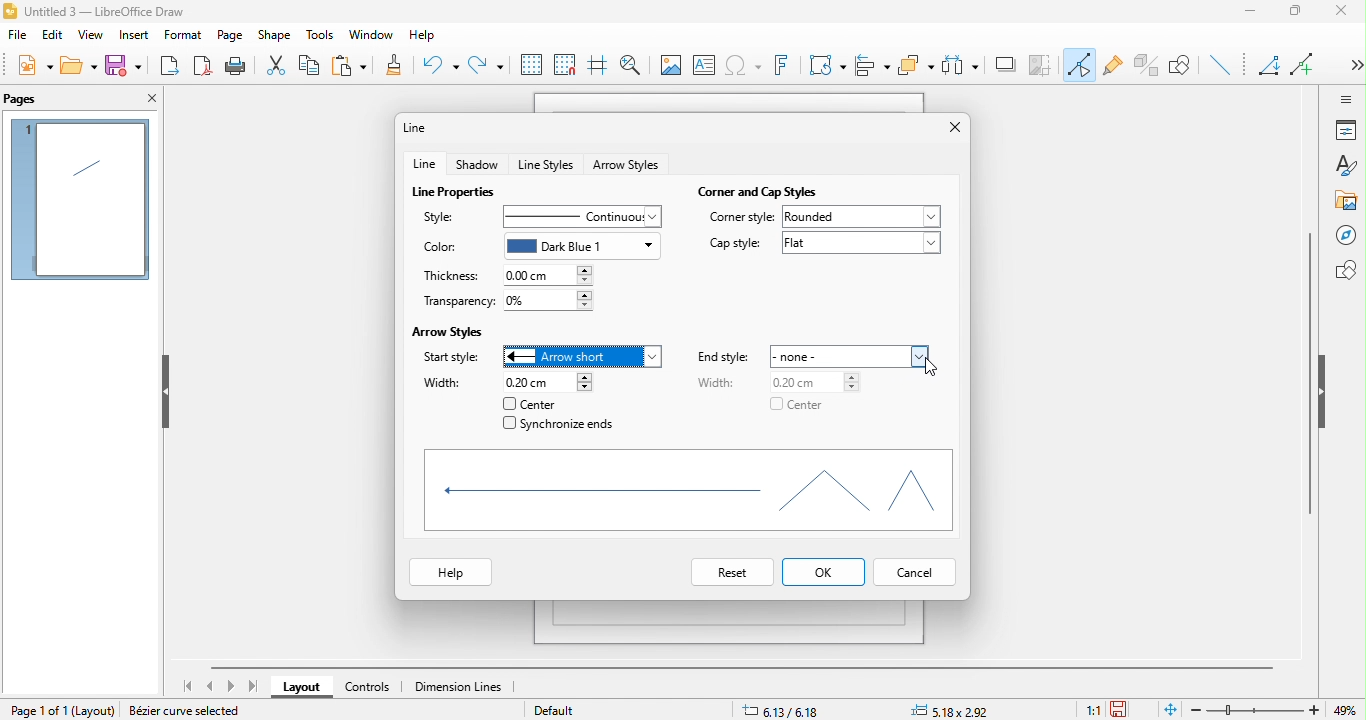 The image size is (1366, 720). Describe the element at coordinates (1302, 14) in the screenshot. I see `maximize` at that location.